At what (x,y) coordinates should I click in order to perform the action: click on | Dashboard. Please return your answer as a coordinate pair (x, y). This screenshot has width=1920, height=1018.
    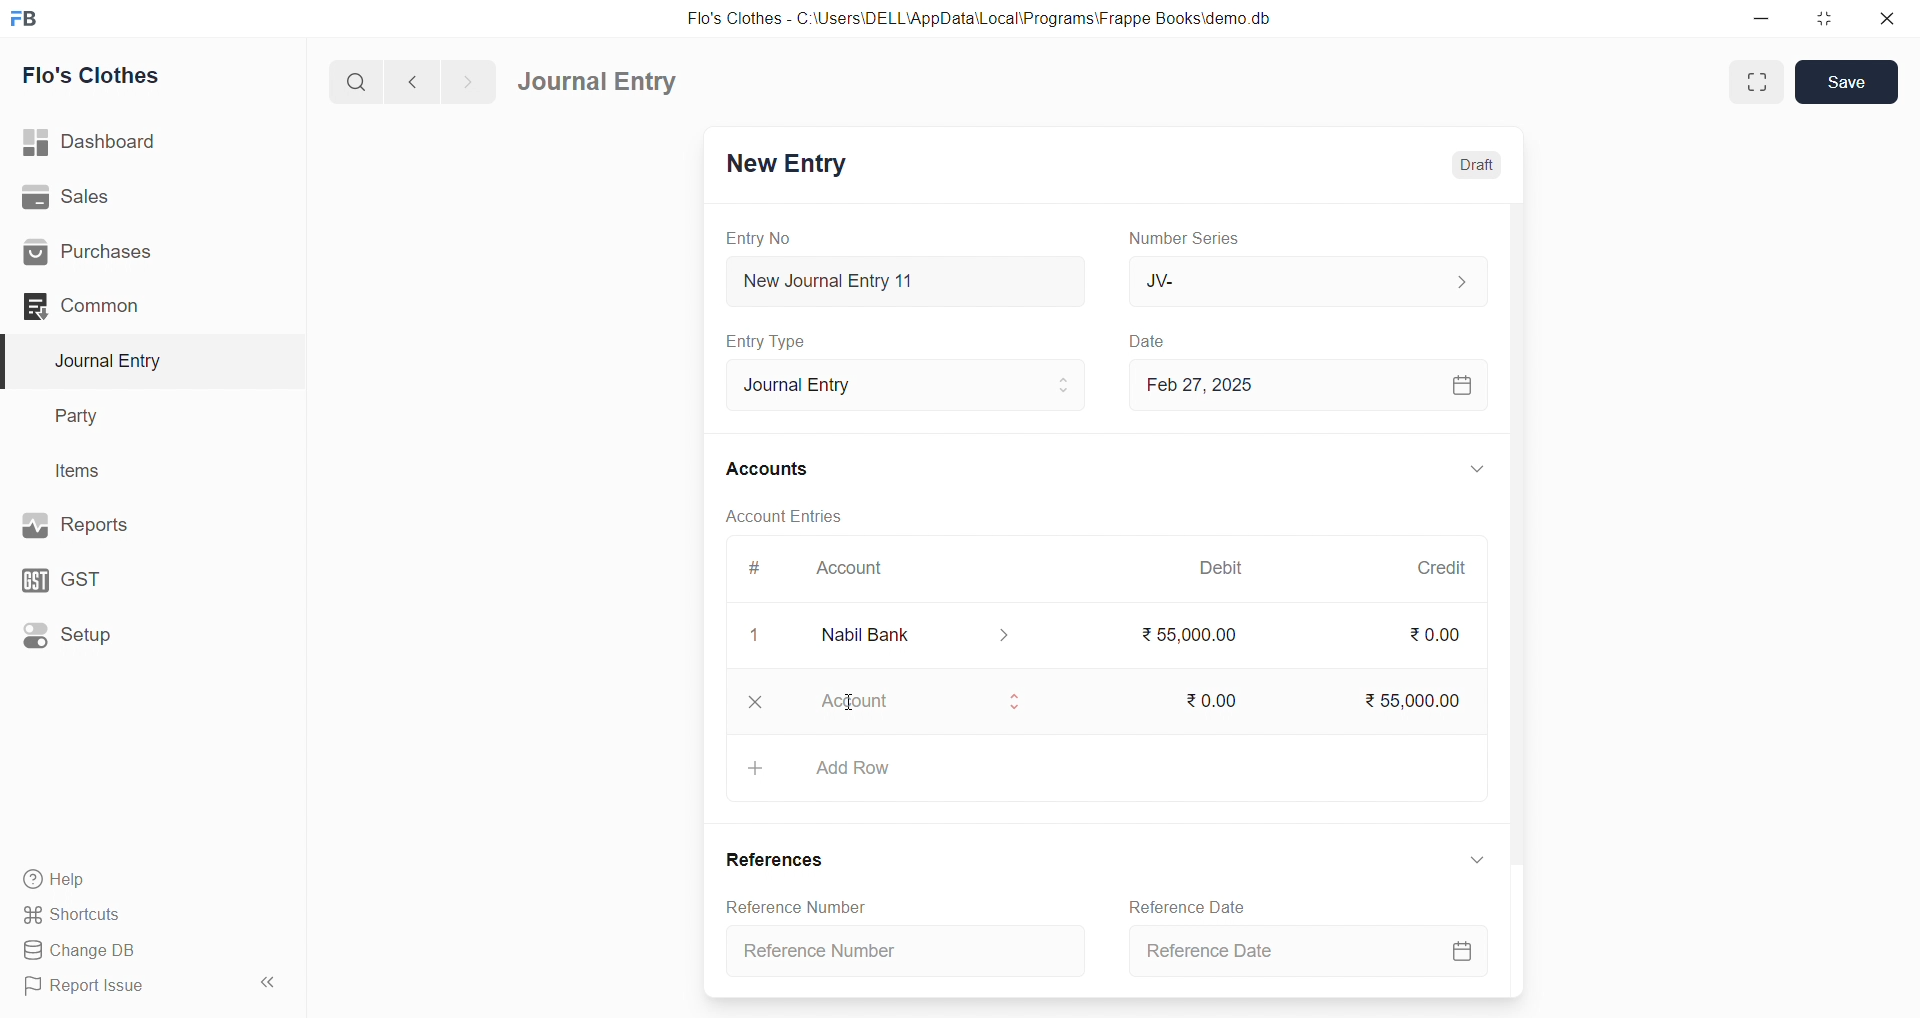
    Looking at the image, I should click on (109, 143).